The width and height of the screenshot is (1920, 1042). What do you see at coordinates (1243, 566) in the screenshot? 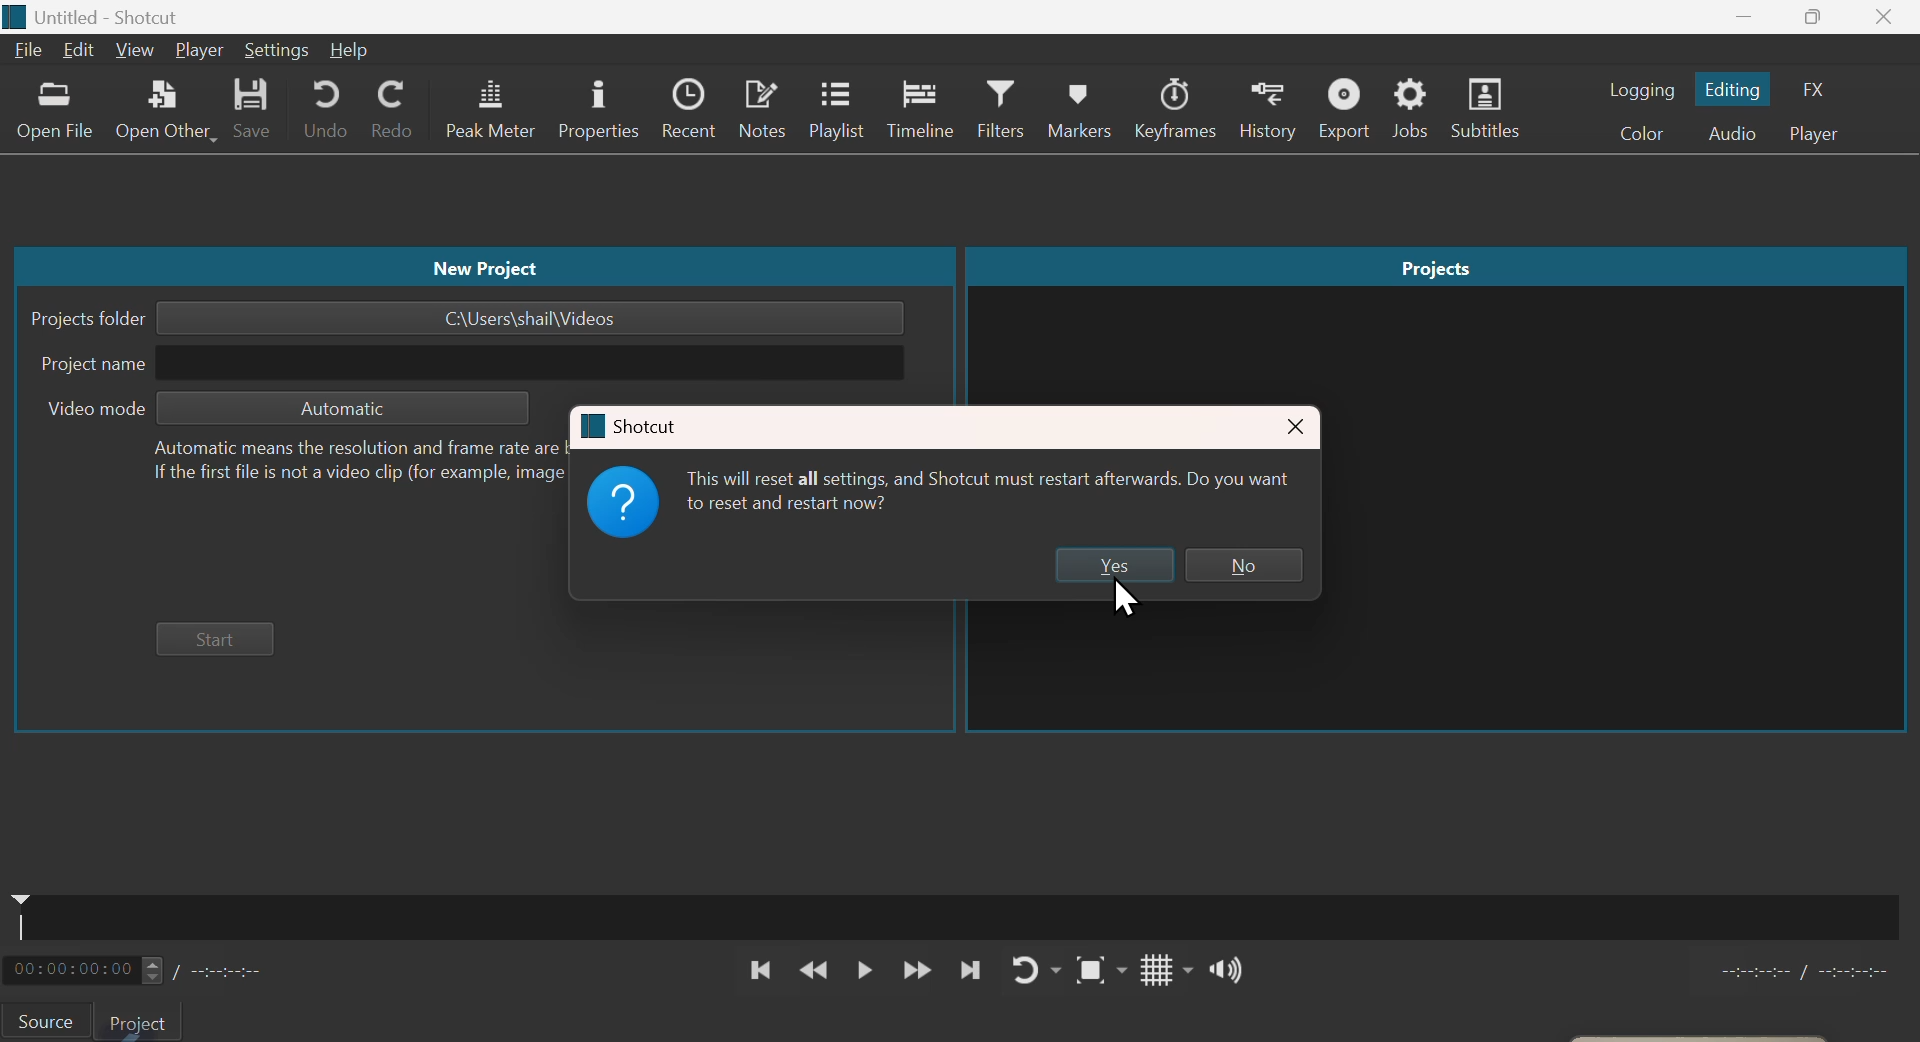
I see `No` at bounding box center [1243, 566].